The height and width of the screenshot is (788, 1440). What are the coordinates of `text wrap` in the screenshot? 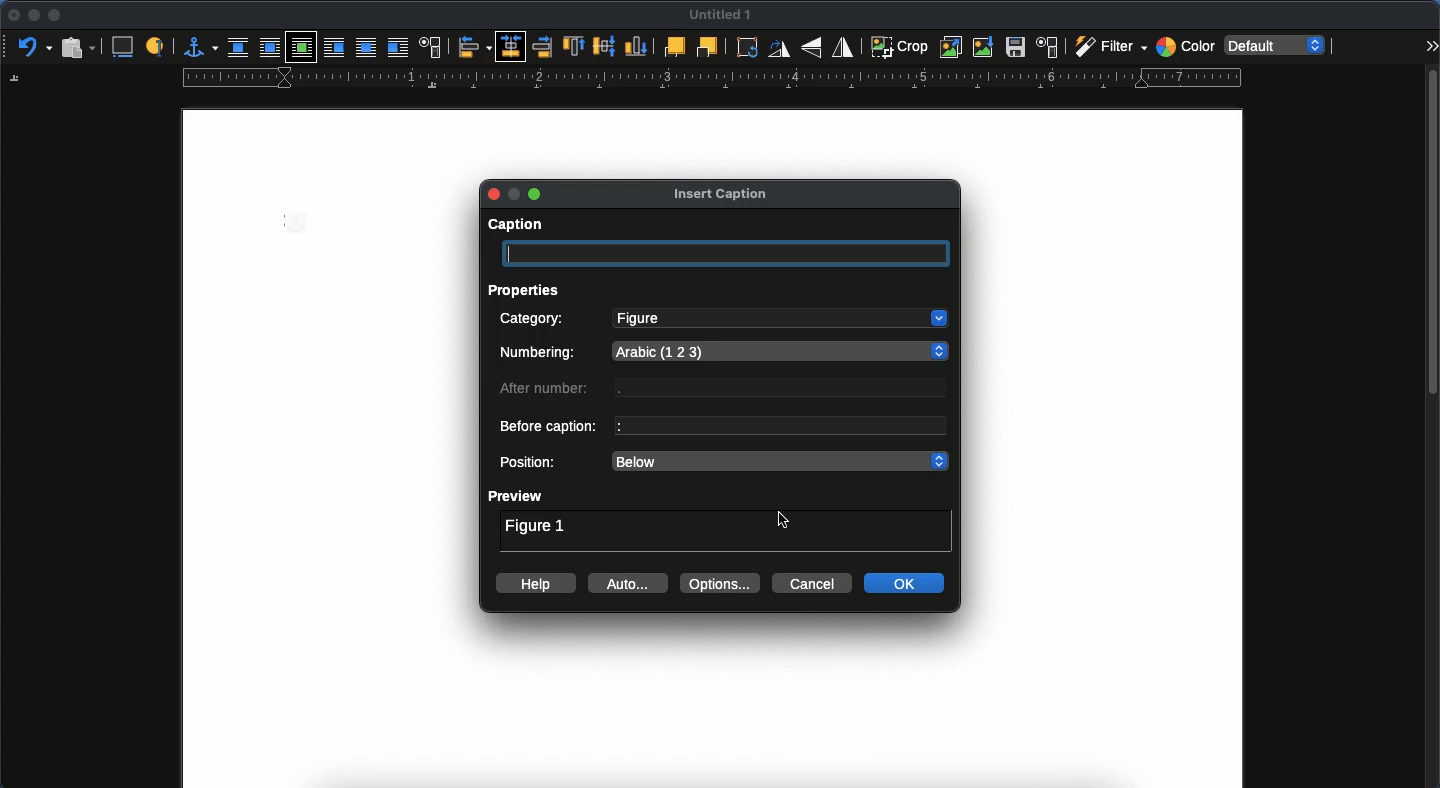 It's located at (431, 47).